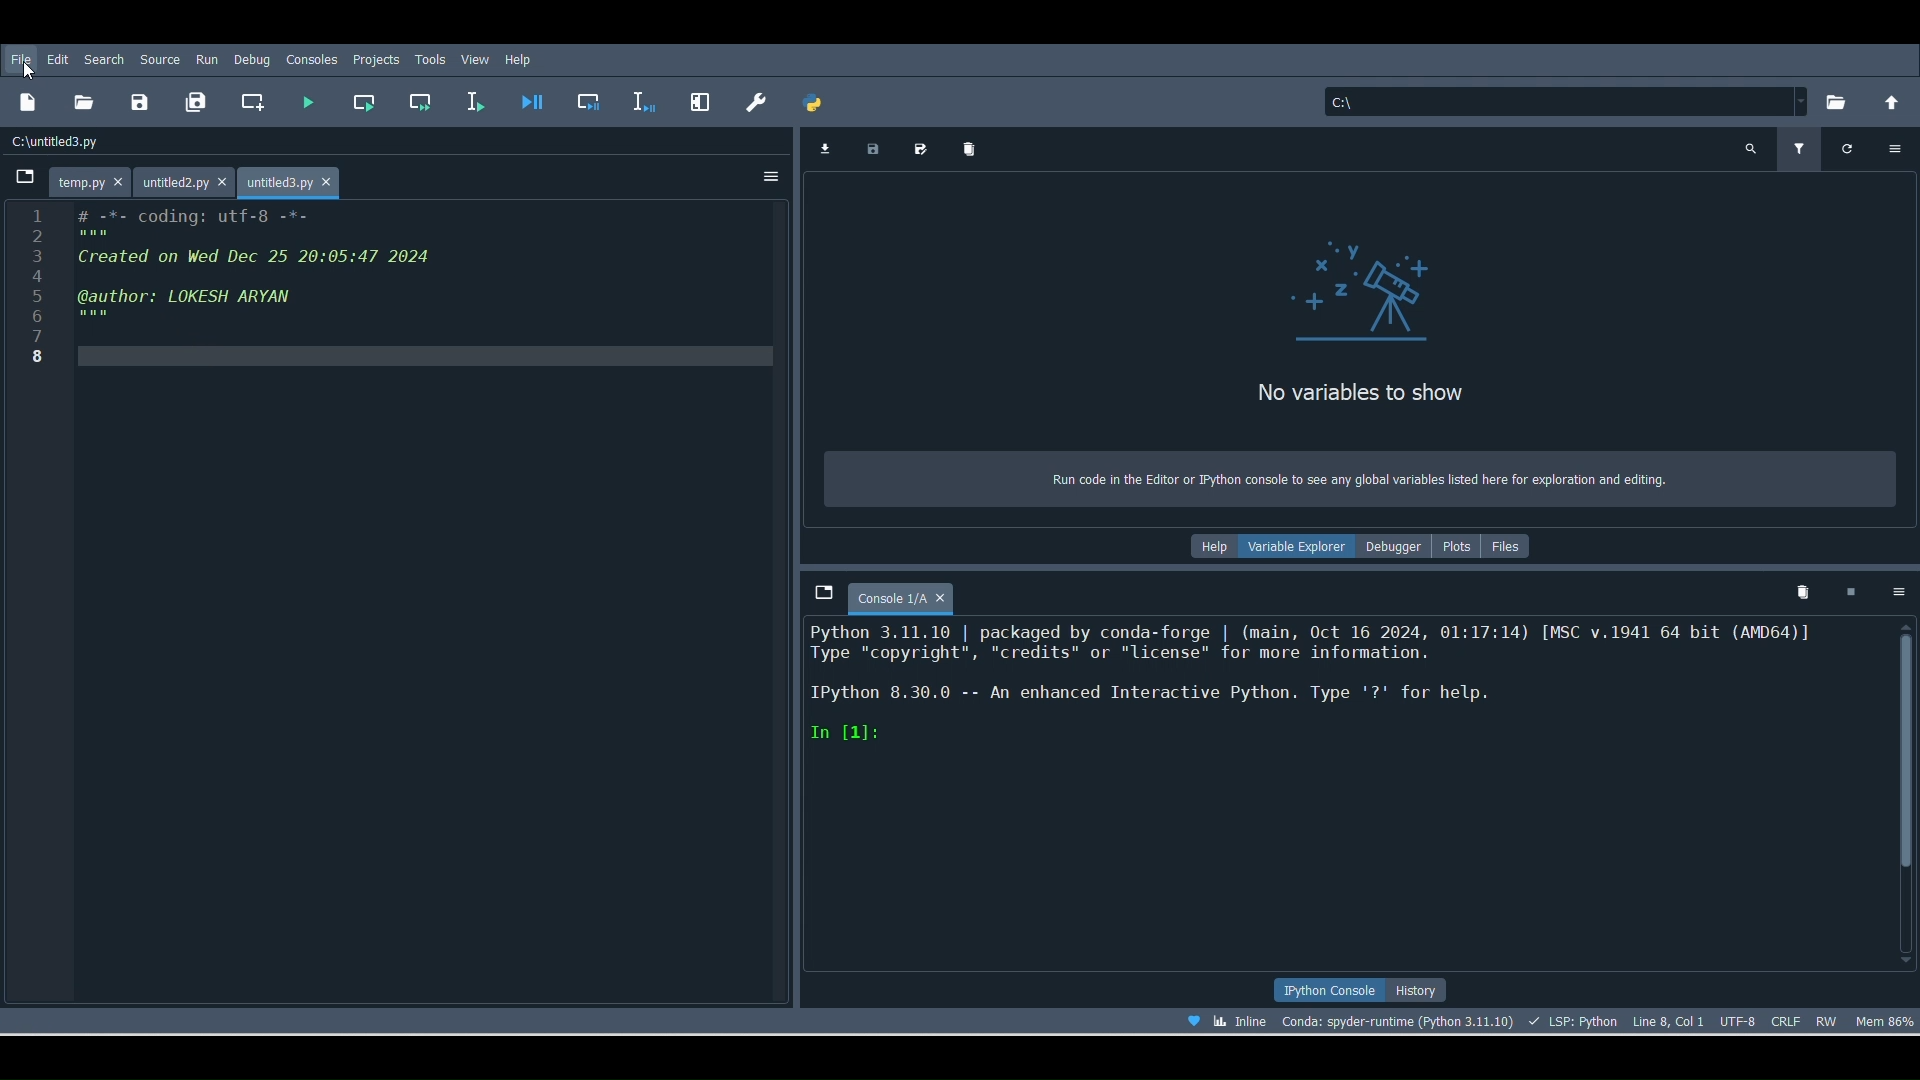 Image resolution: width=1920 pixels, height=1080 pixels. I want to click on Create new cell at the current line (Ctrl + 2), so click(253, 101).